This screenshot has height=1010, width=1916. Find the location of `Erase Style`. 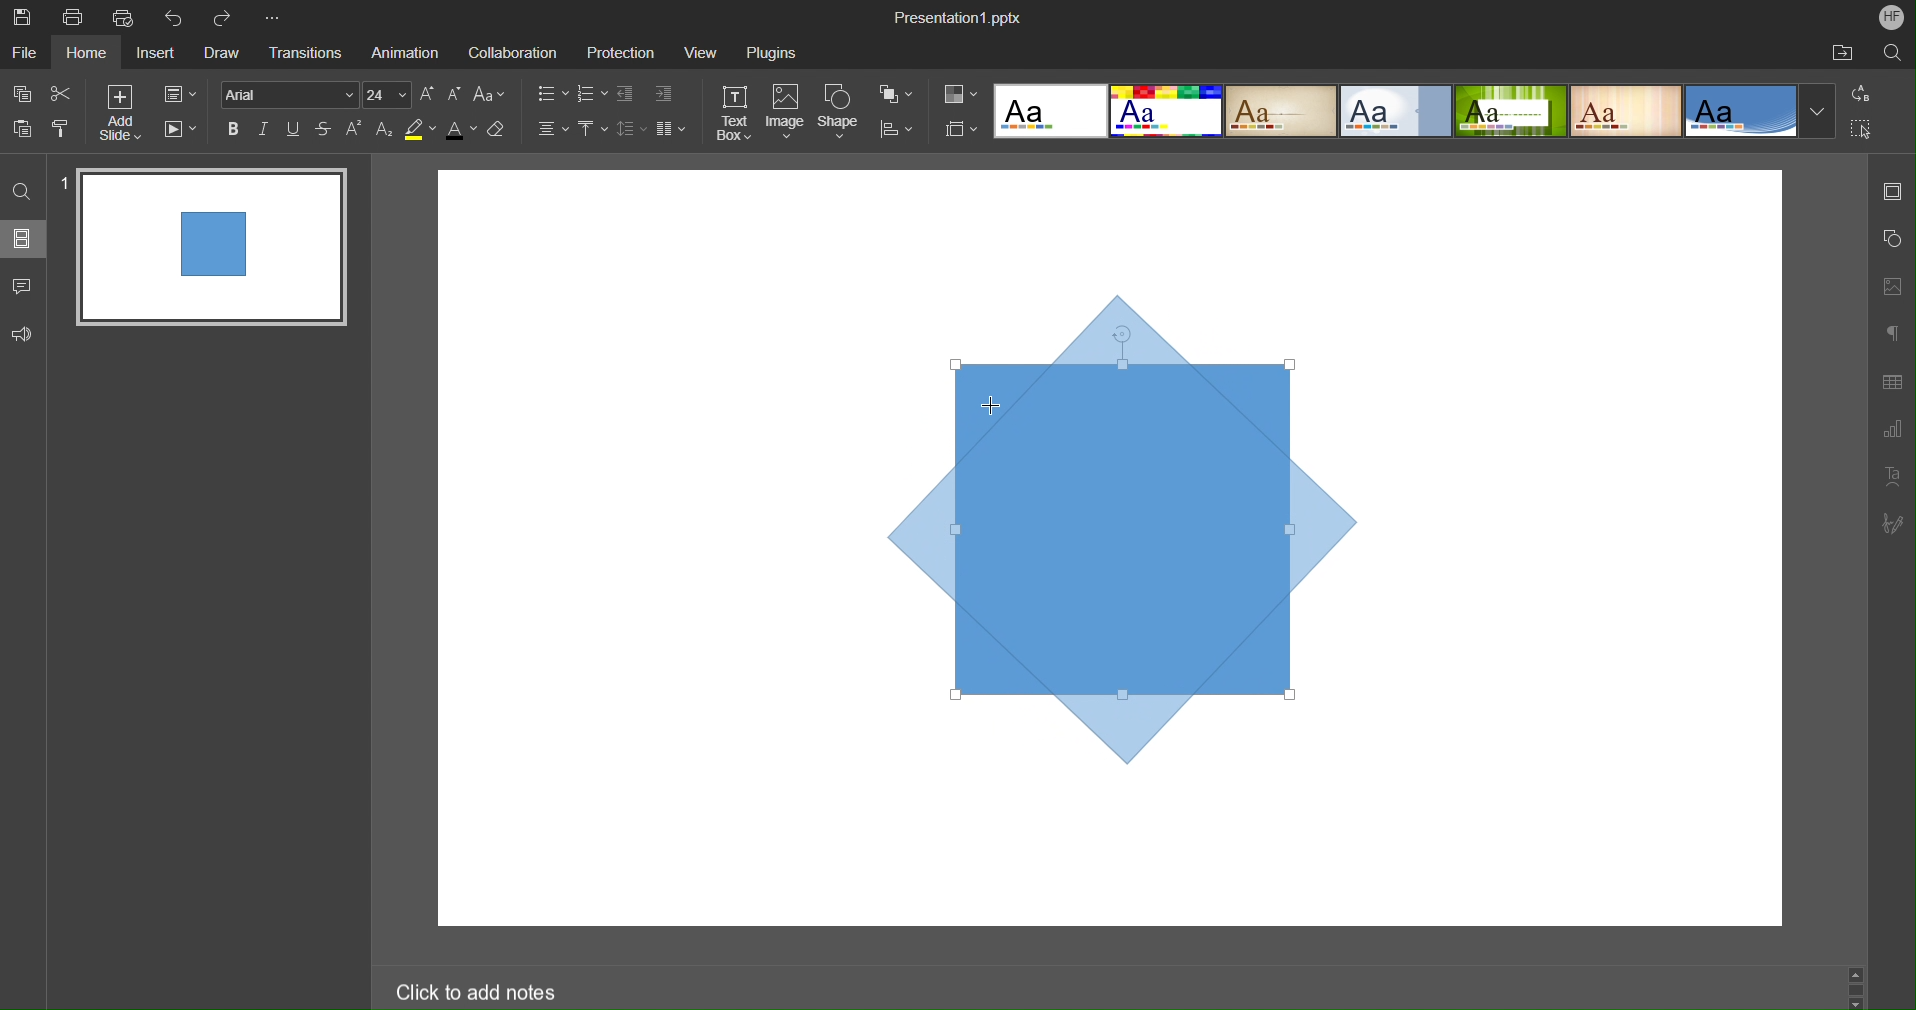

Erase Style is located at coordinates (499, 130).